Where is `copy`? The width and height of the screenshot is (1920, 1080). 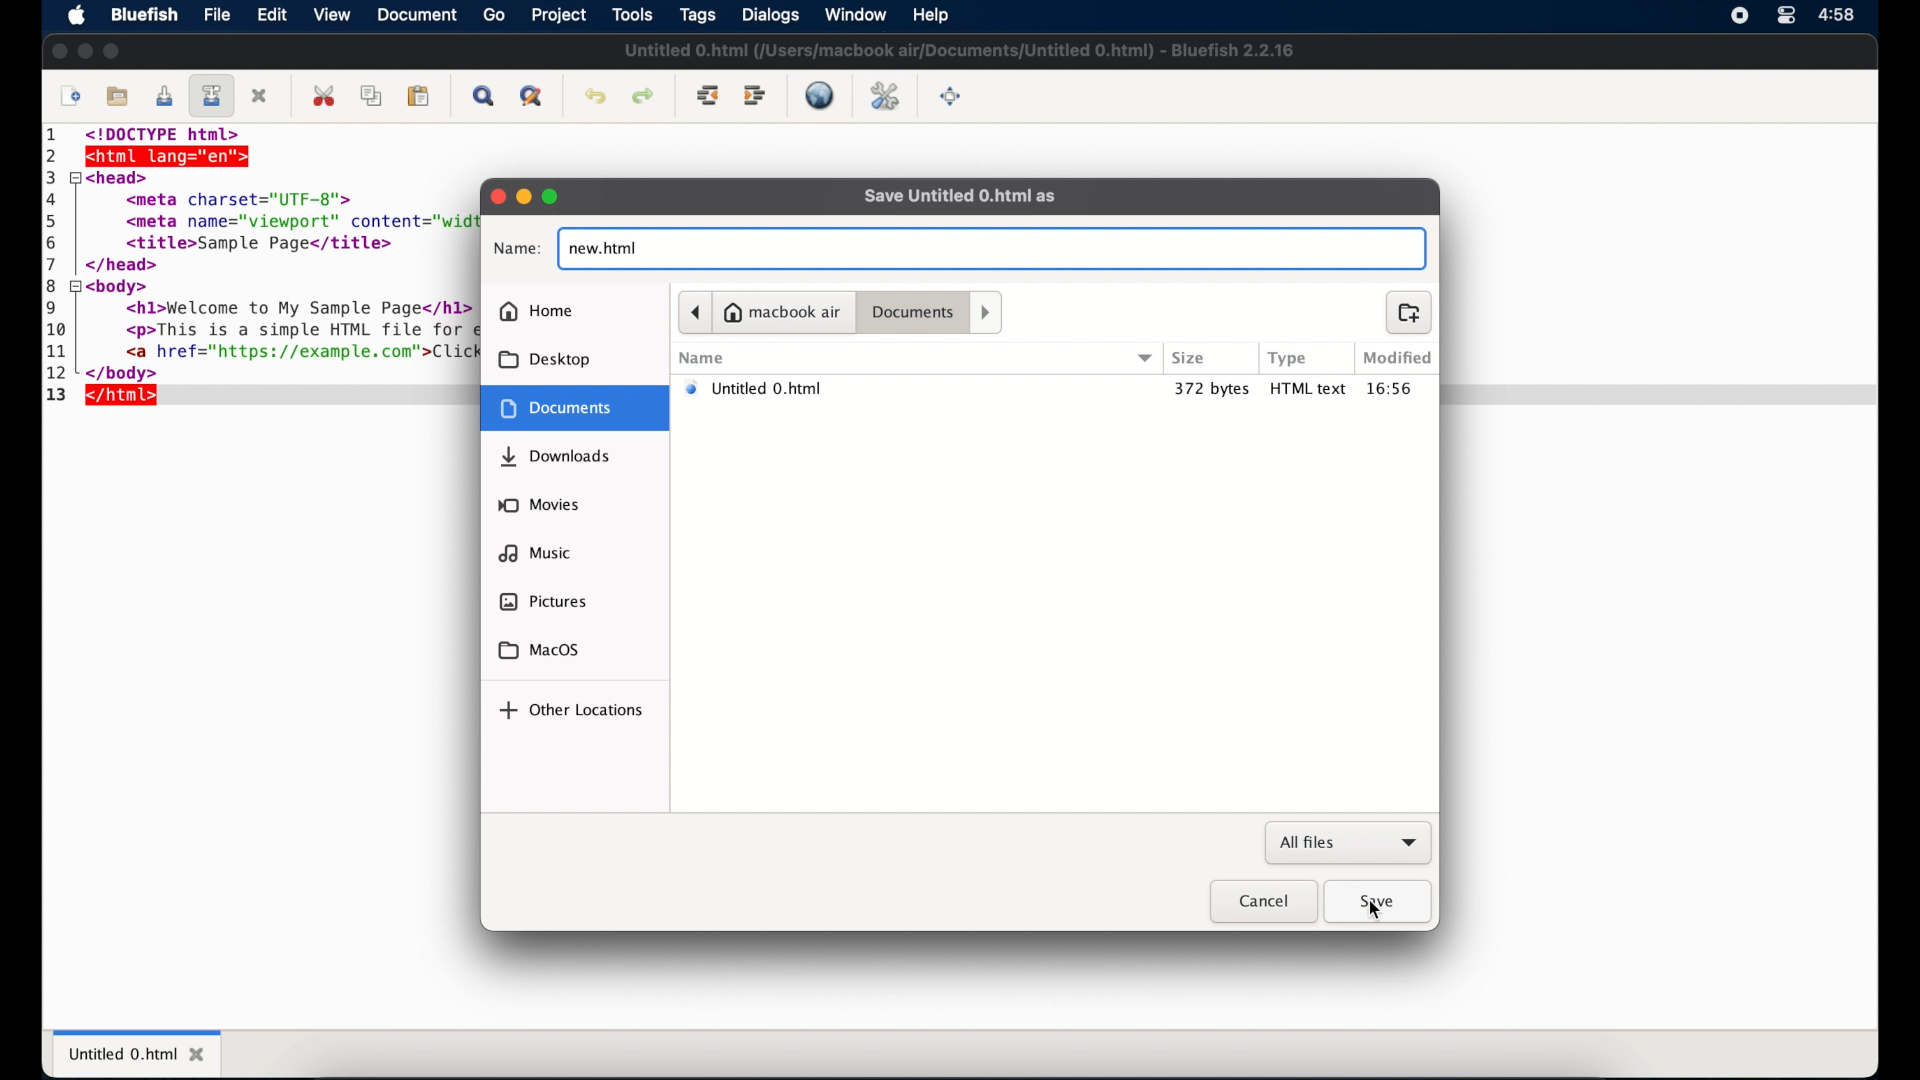 copy is located at coordinates (374, 96).